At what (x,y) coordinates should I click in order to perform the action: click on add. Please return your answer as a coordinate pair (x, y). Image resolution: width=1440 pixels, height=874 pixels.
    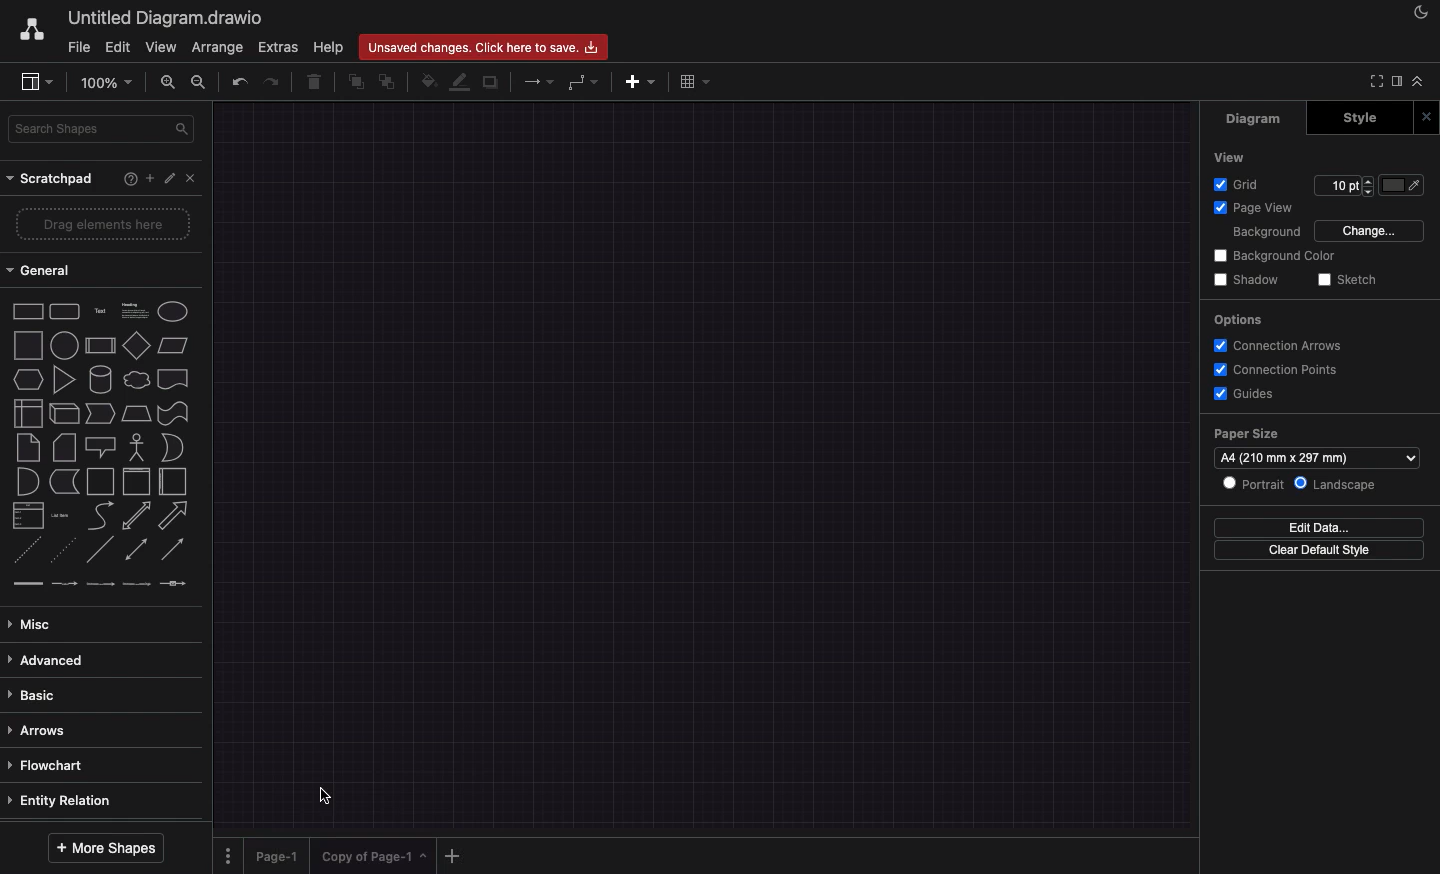
    Looking at the image, I should click on (640, 83).